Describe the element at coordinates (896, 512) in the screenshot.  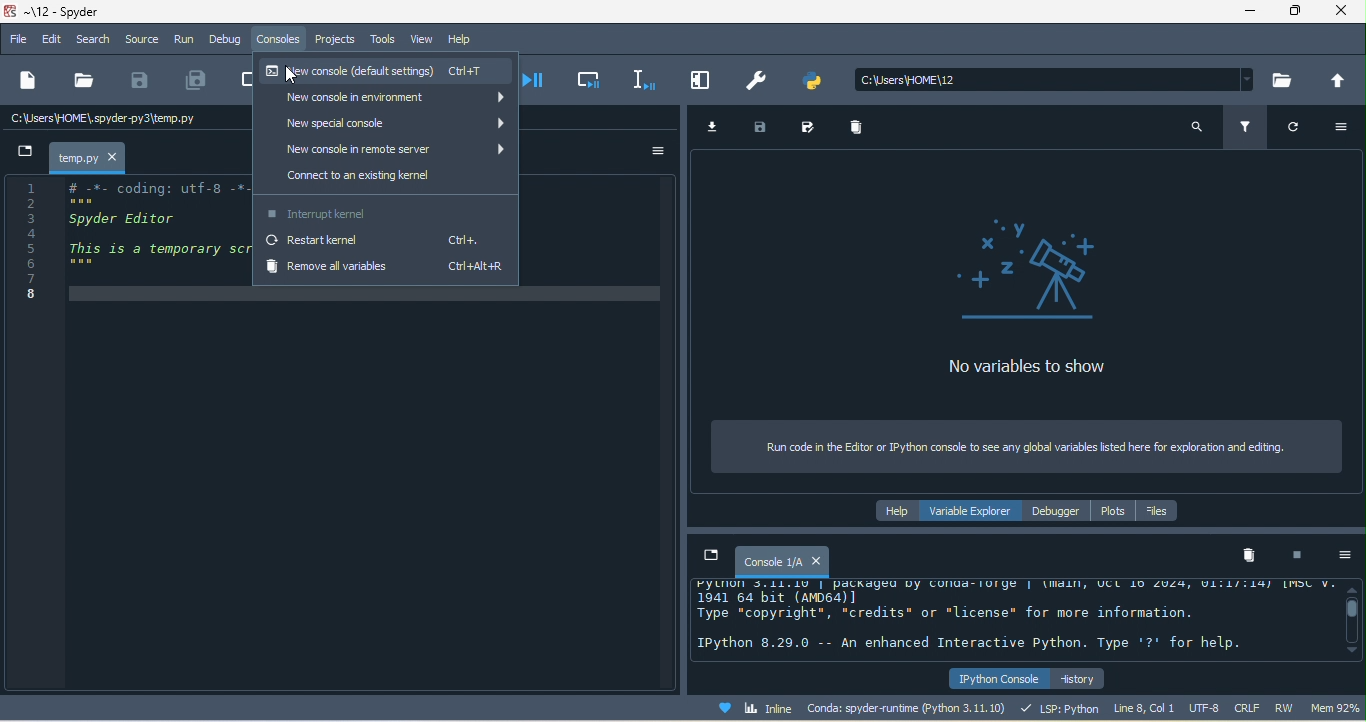
I see `help` at that location.